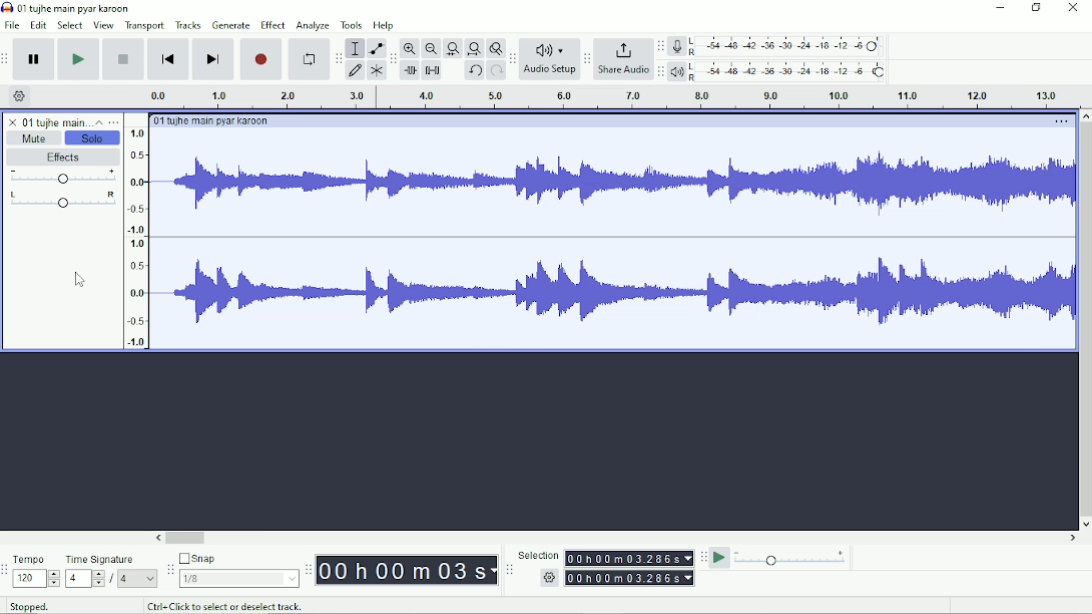 This screenshot has width=1092, height=614. What do you see at coordinates (273, 25) in the screenshot?
I see `Effect` at bounding box center [273, 25].